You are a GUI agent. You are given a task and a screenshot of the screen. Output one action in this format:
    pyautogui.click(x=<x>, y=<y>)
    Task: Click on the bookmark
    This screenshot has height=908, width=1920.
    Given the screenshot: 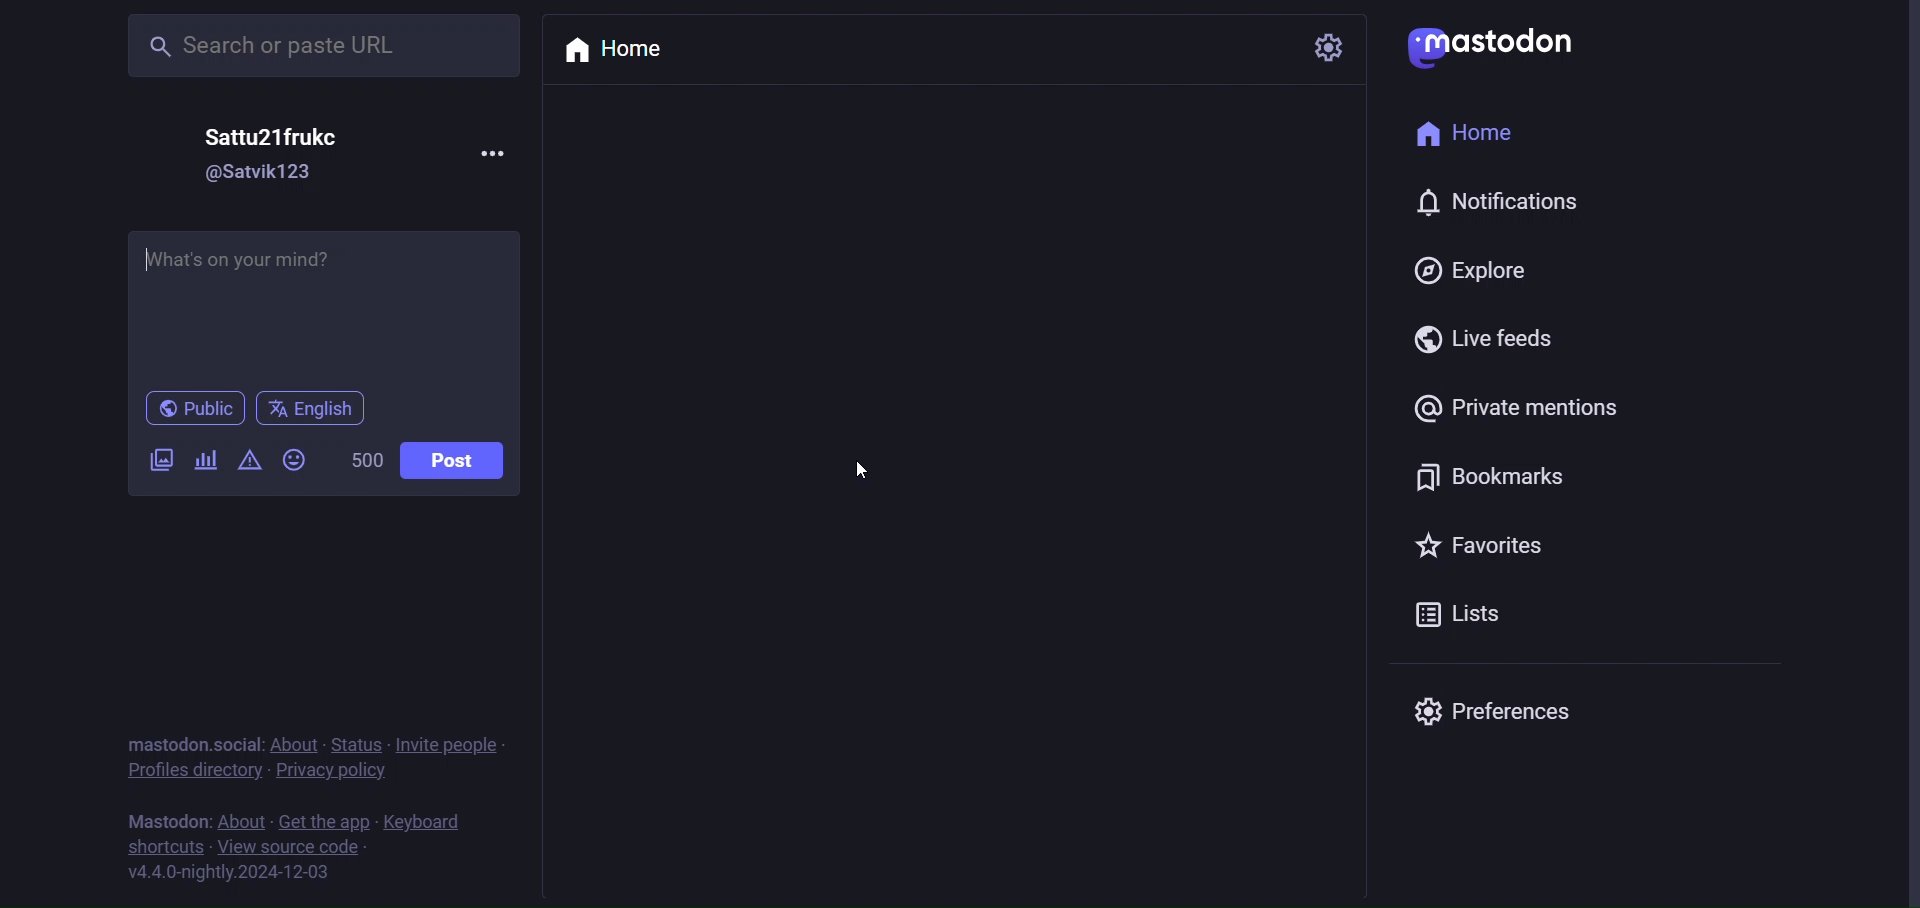 What is the action you would take?
    pyautogui.click(x=1476, y=479)
    